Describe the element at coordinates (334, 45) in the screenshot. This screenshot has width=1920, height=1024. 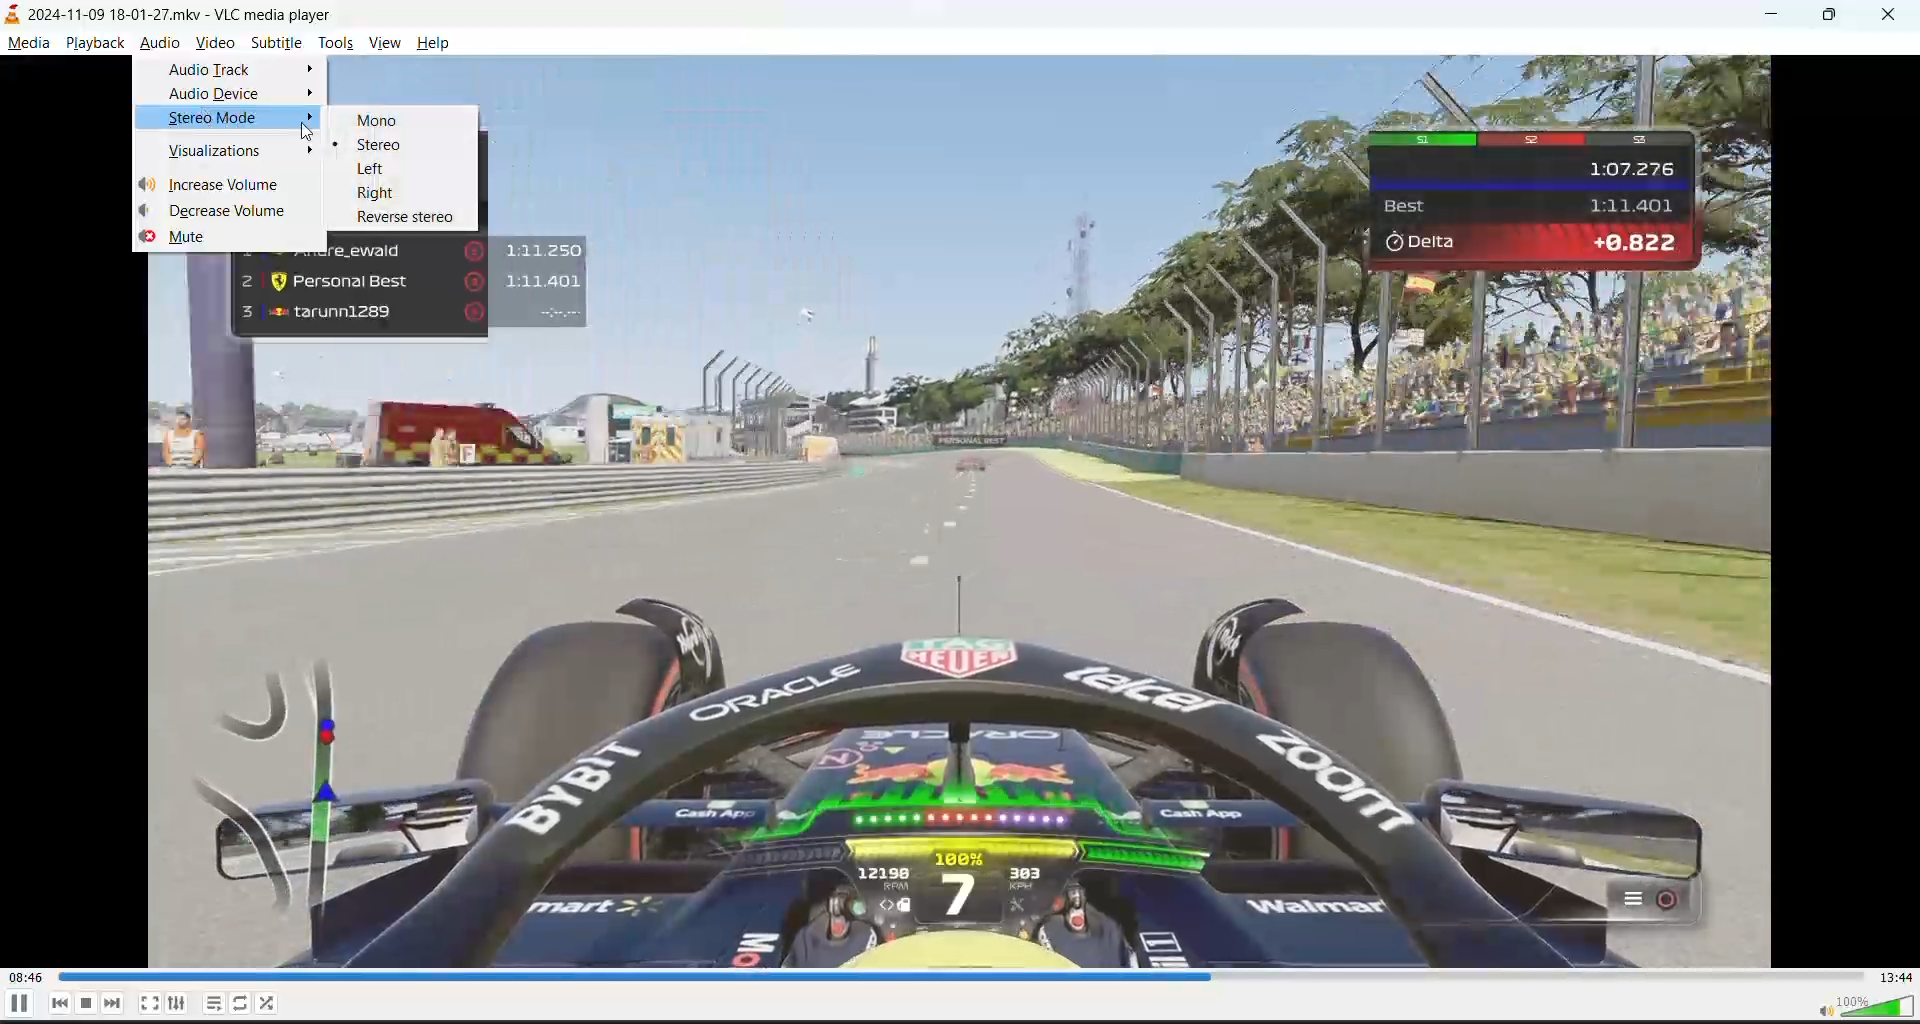
I see `tools` at that location.